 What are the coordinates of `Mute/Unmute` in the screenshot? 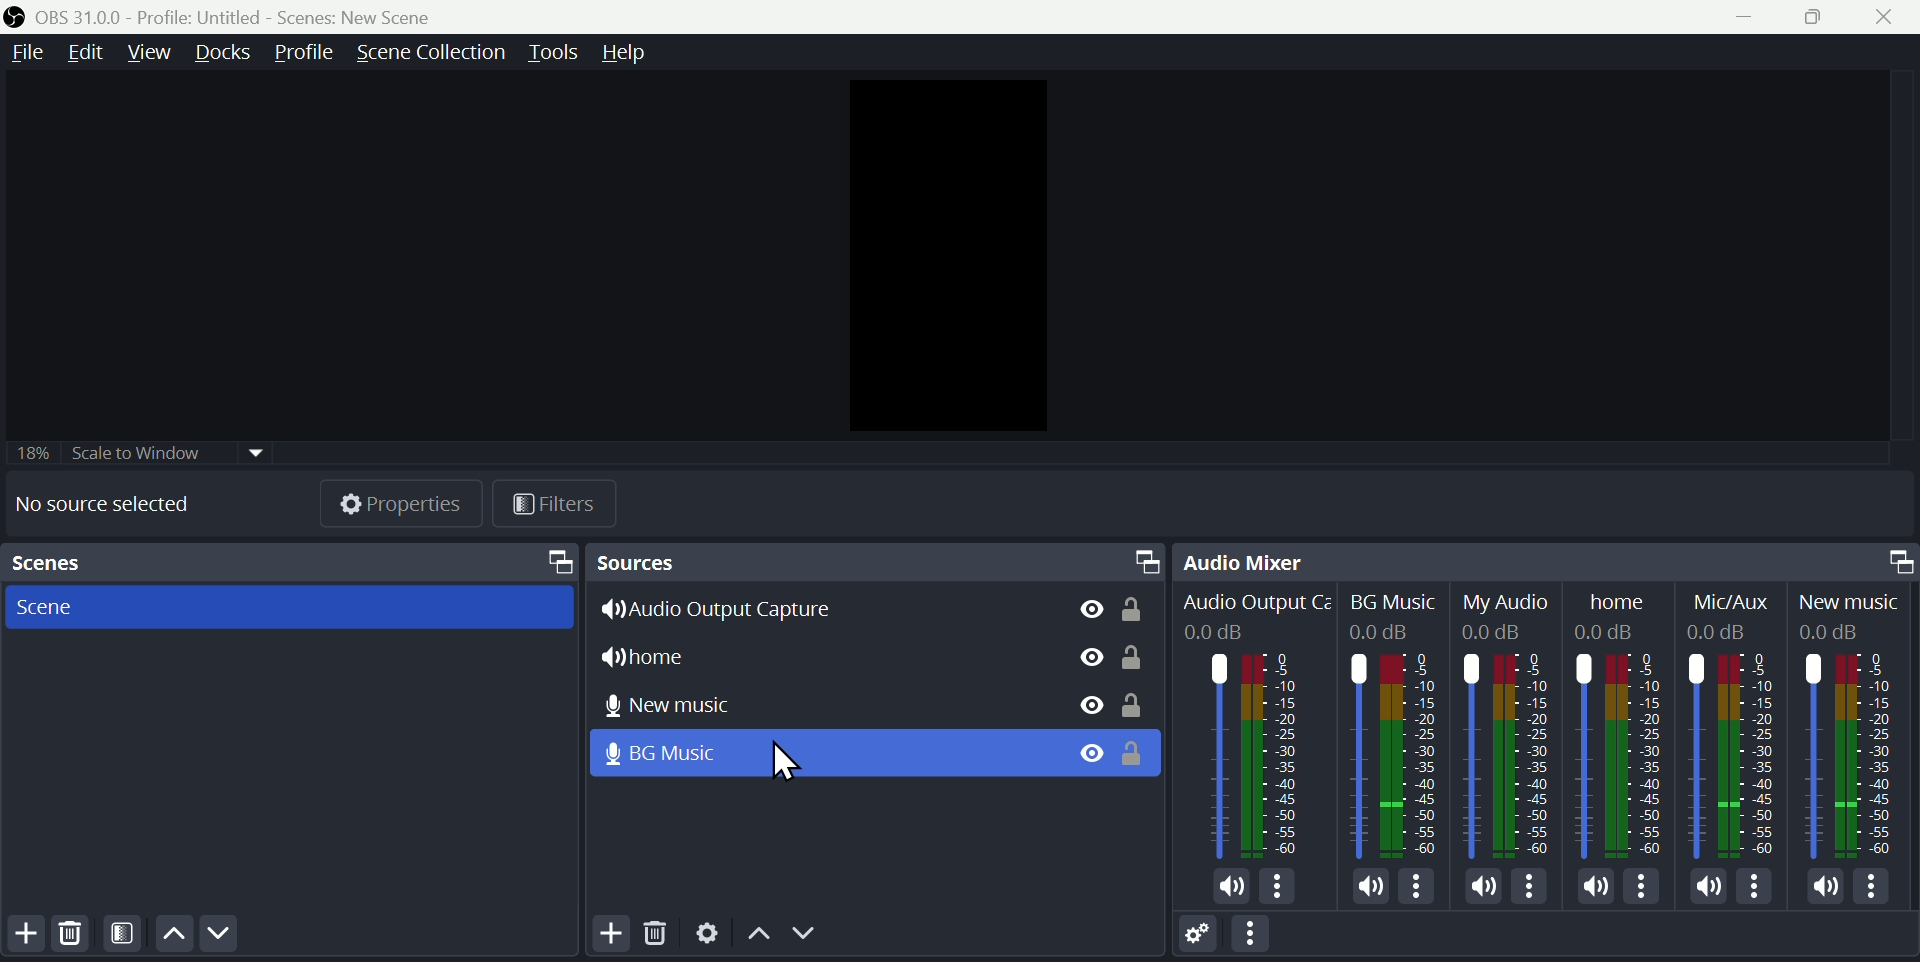 It's located at (1230, 887).